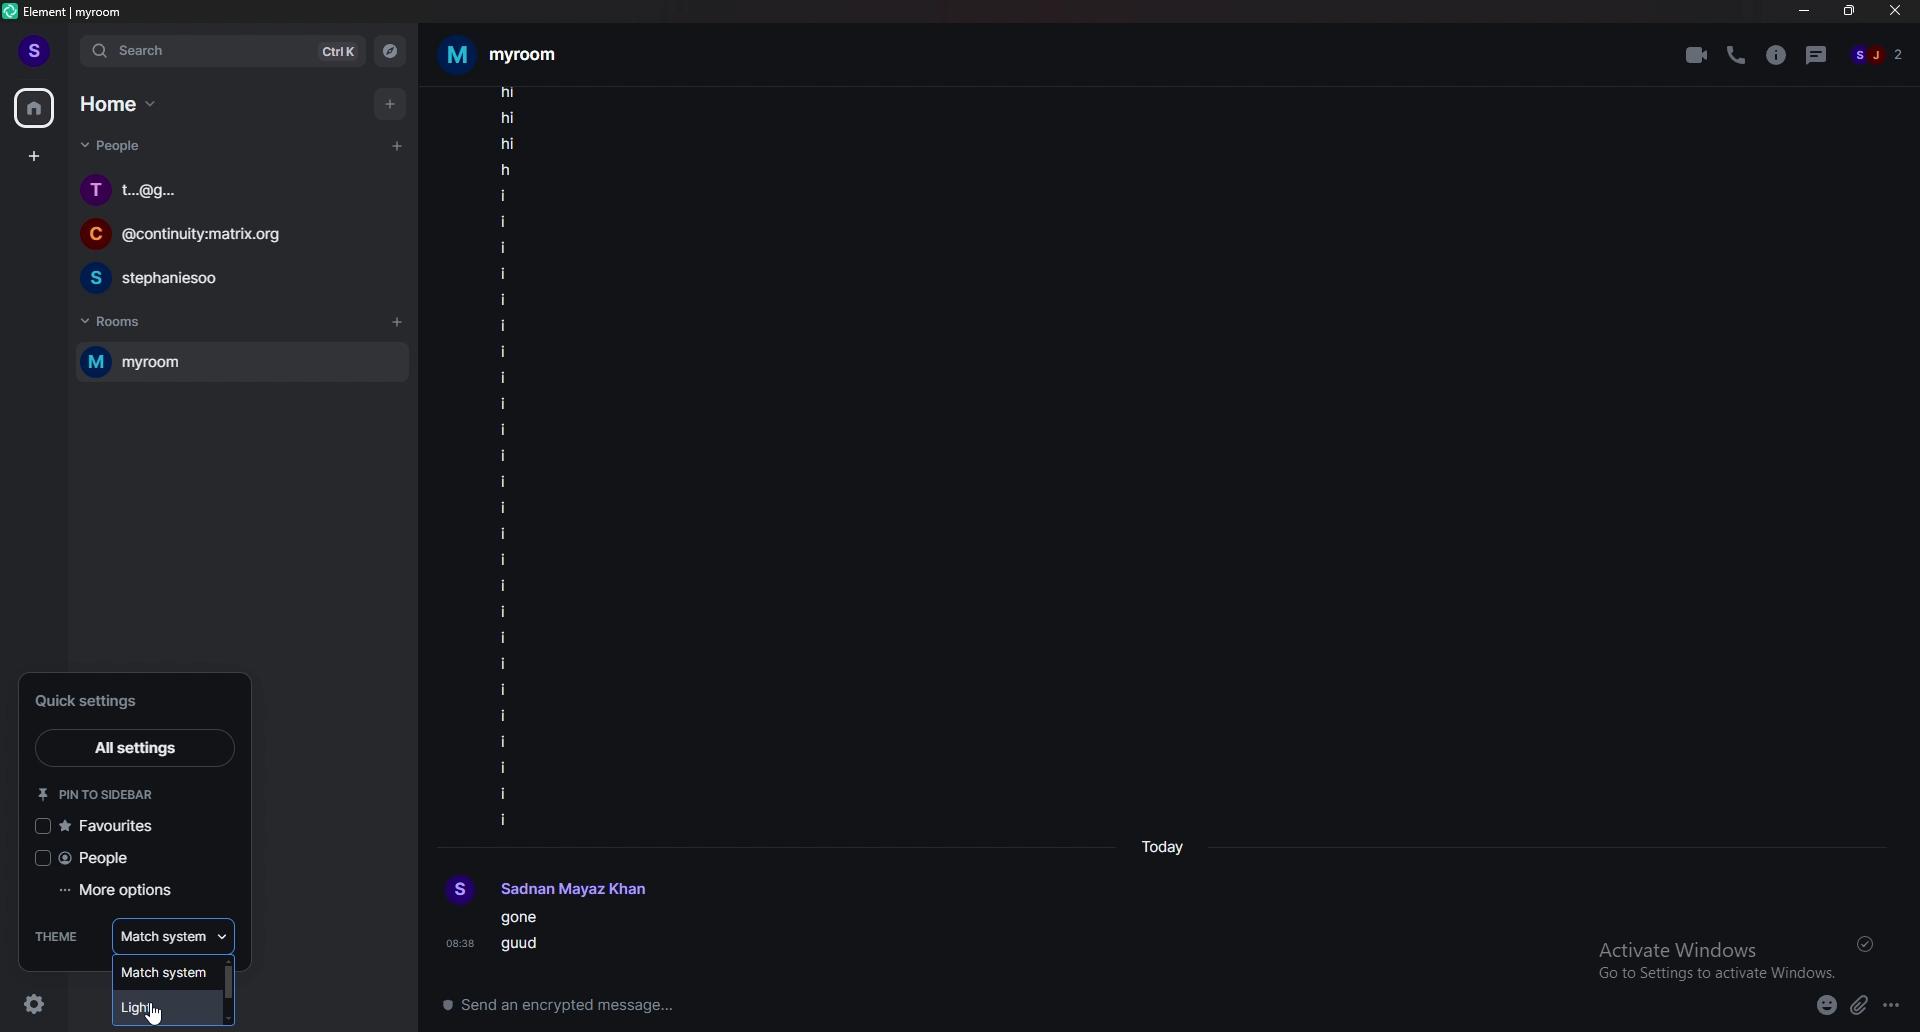 The width and height of the screenshot is (1920, 1032). I want to click on home, so click(35, 109).